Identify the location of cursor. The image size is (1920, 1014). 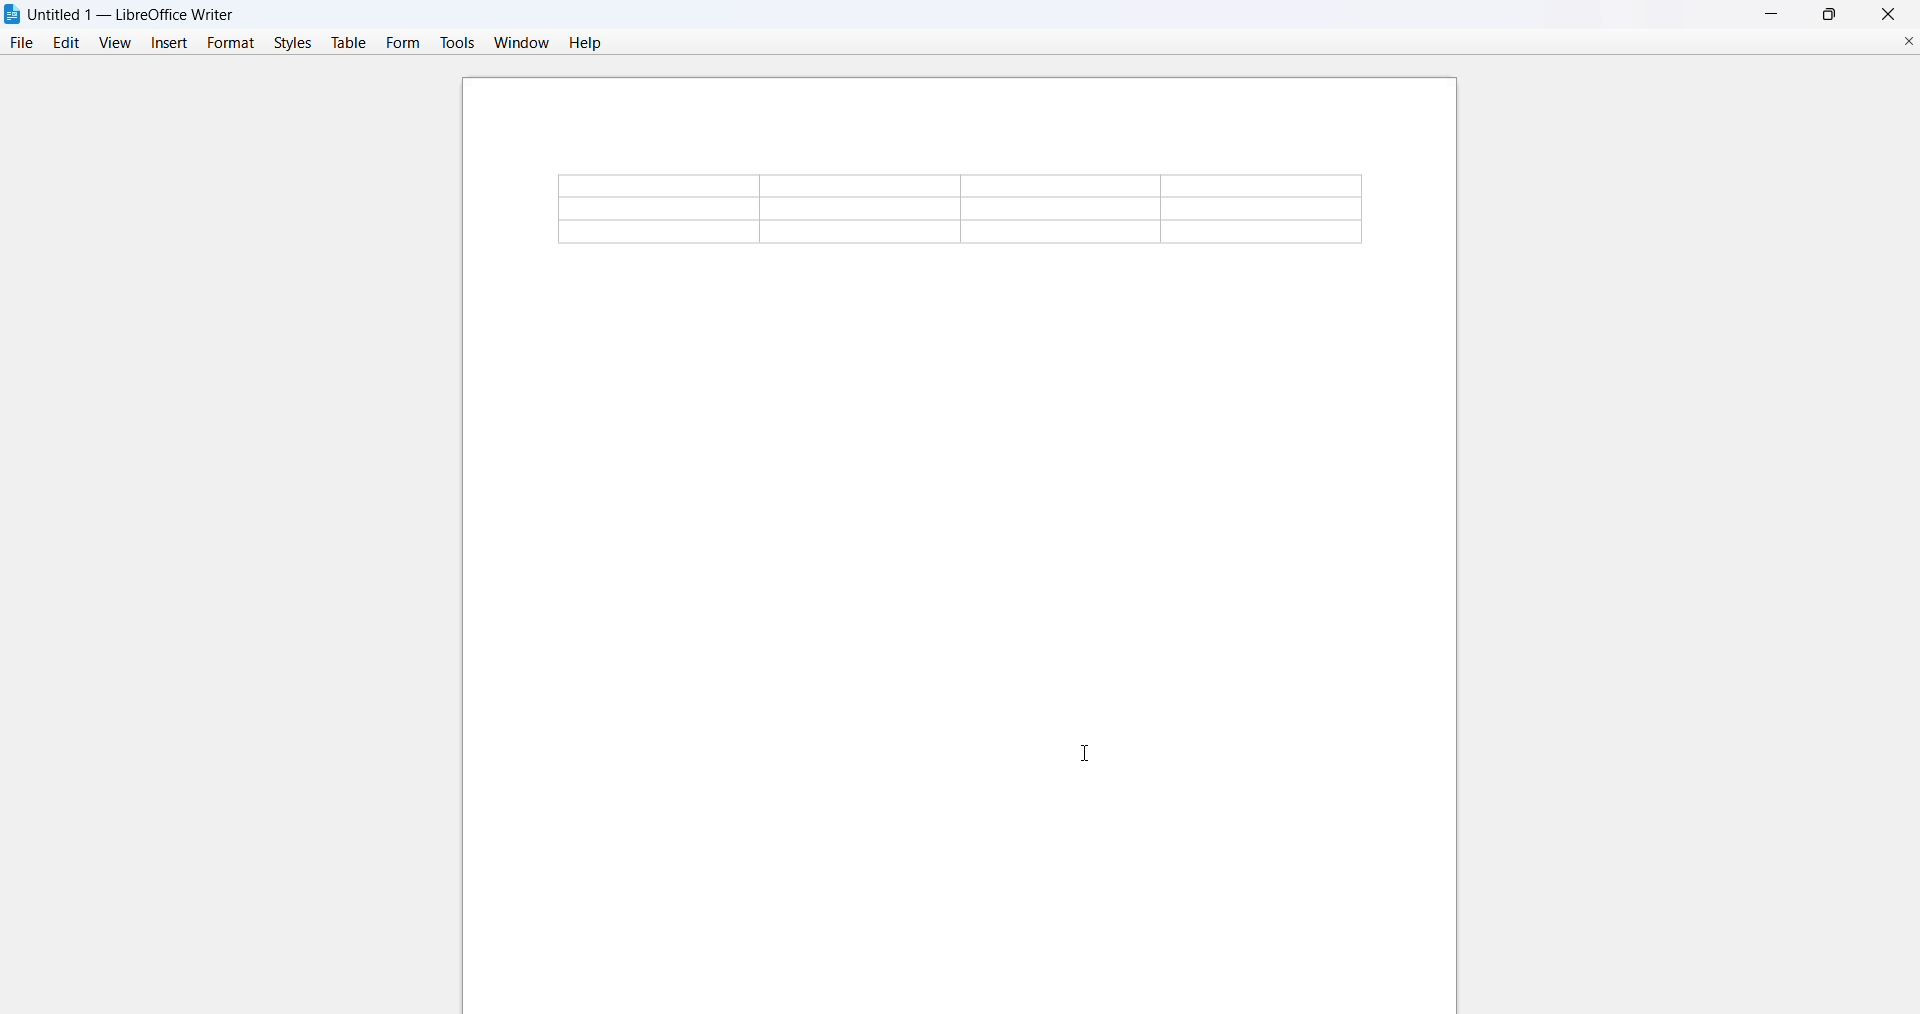
(1087, 753).